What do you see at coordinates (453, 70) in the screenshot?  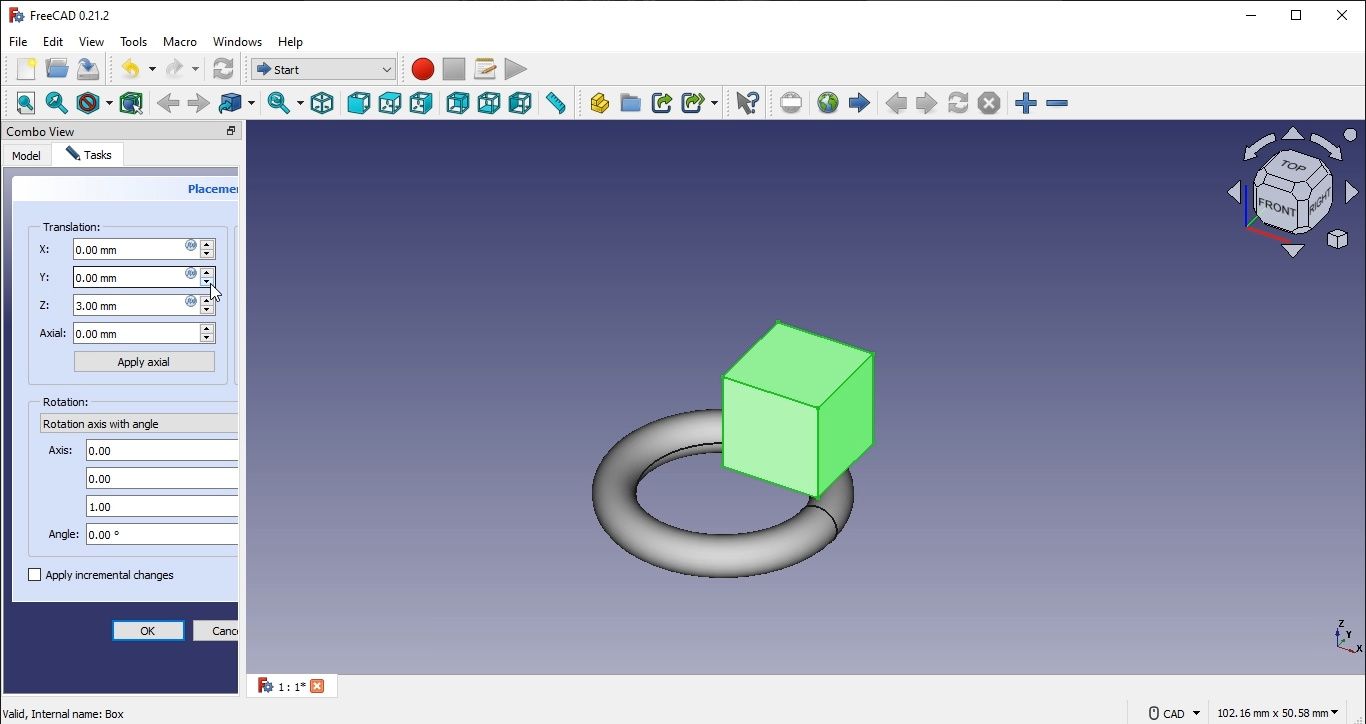 I see `stop macro recording` at bounding box center [453, 70].